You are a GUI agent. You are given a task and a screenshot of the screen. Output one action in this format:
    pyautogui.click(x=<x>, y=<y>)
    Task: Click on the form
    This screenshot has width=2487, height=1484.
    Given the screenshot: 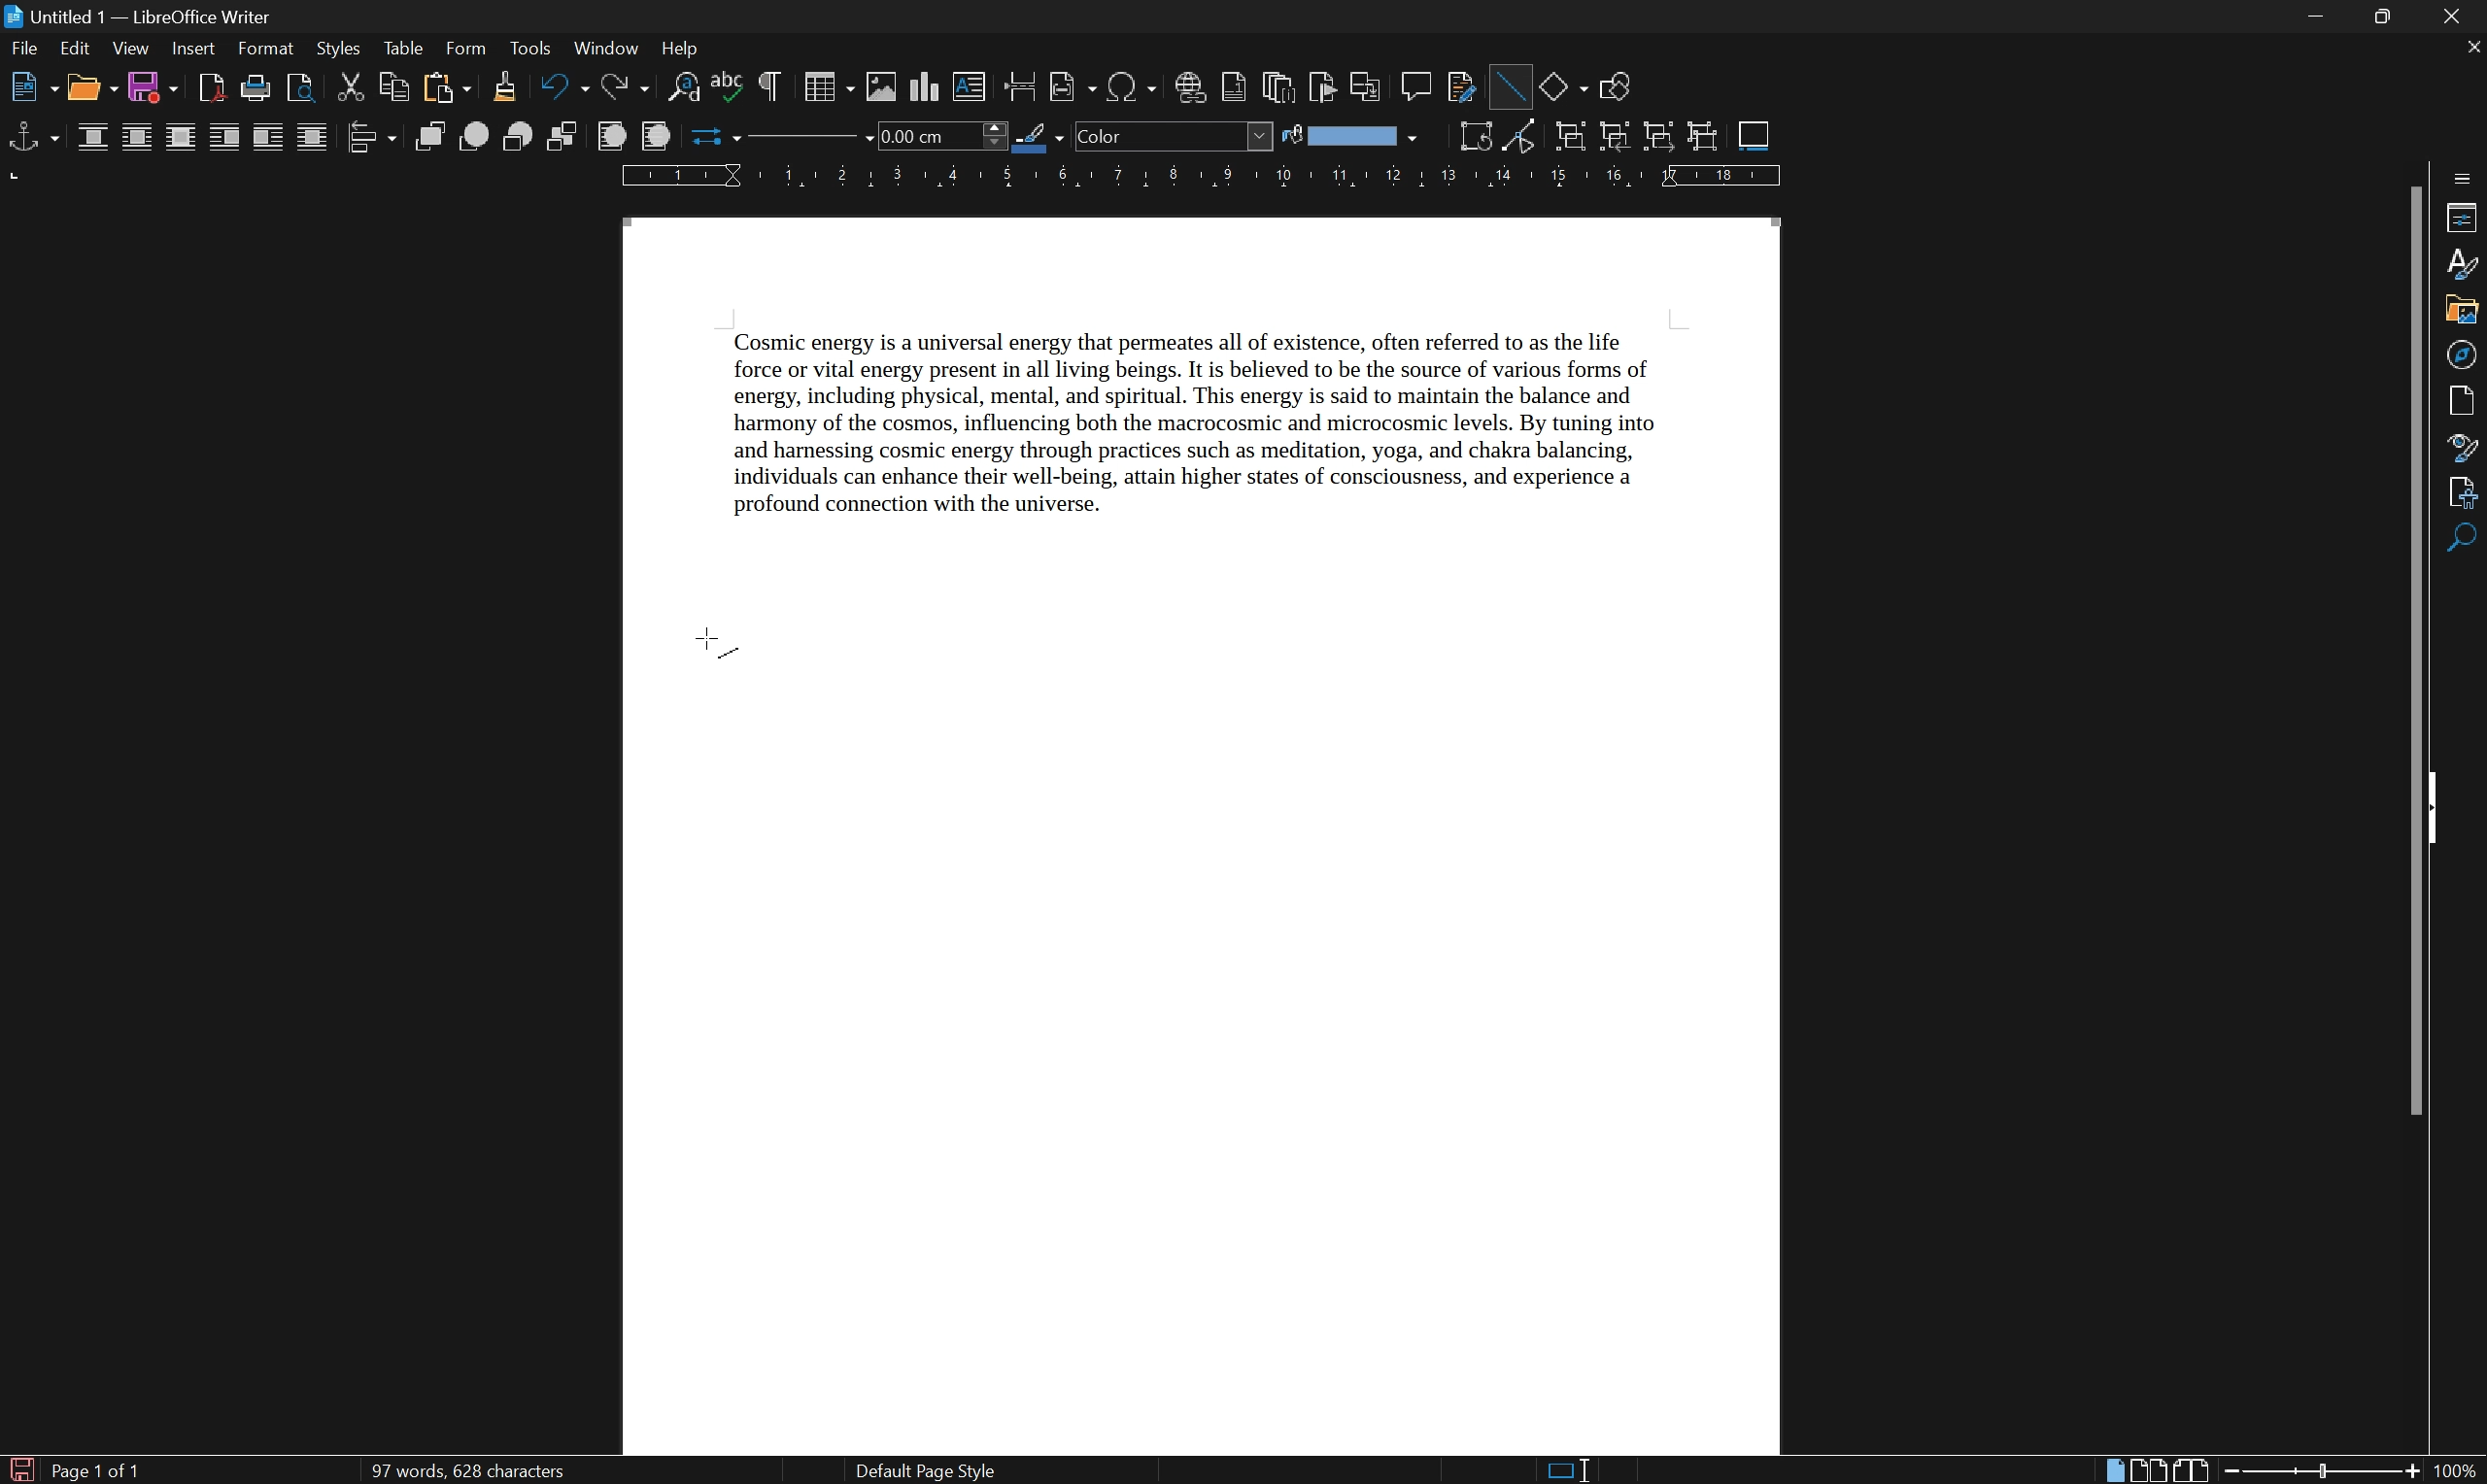 What is the action you would take?
    pyautogui.click(x=468, y=48)
    